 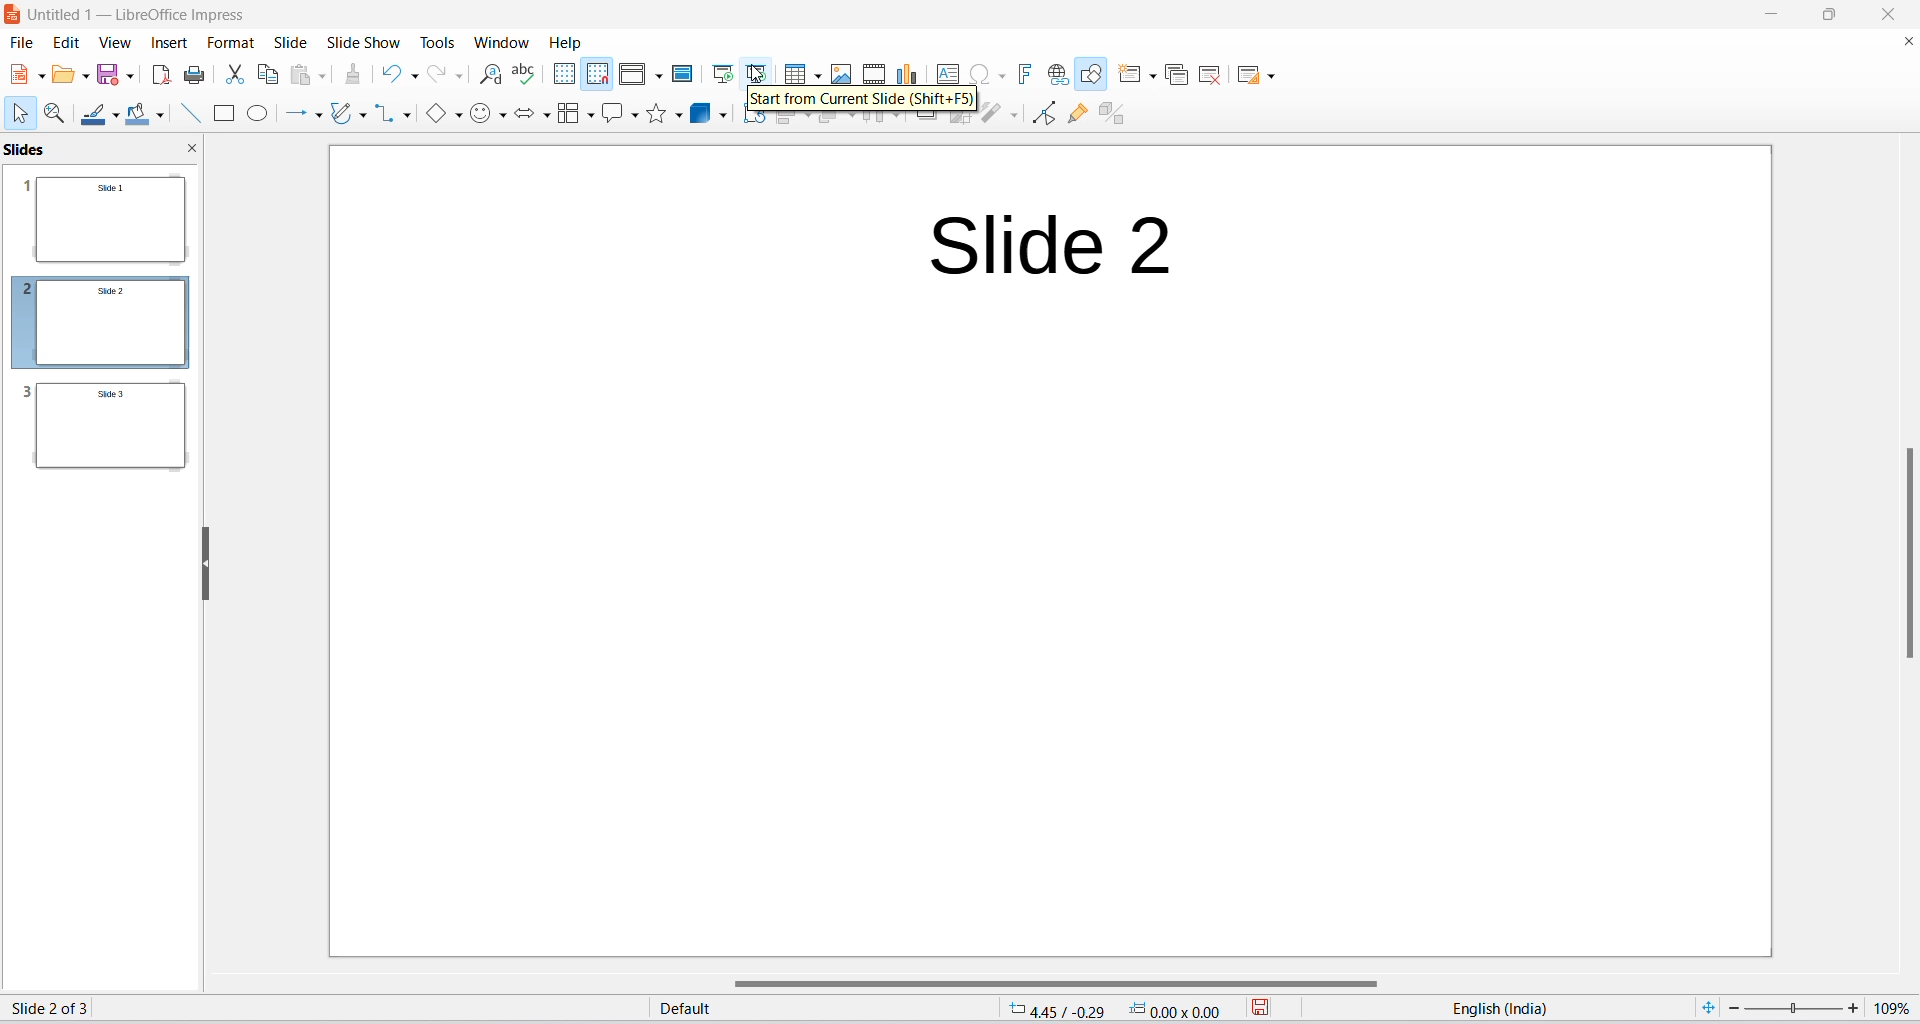 What do you see at coordinates (505, 117) in the screenshot?
I see `symbol shapes` at bounding box center [505, 117].